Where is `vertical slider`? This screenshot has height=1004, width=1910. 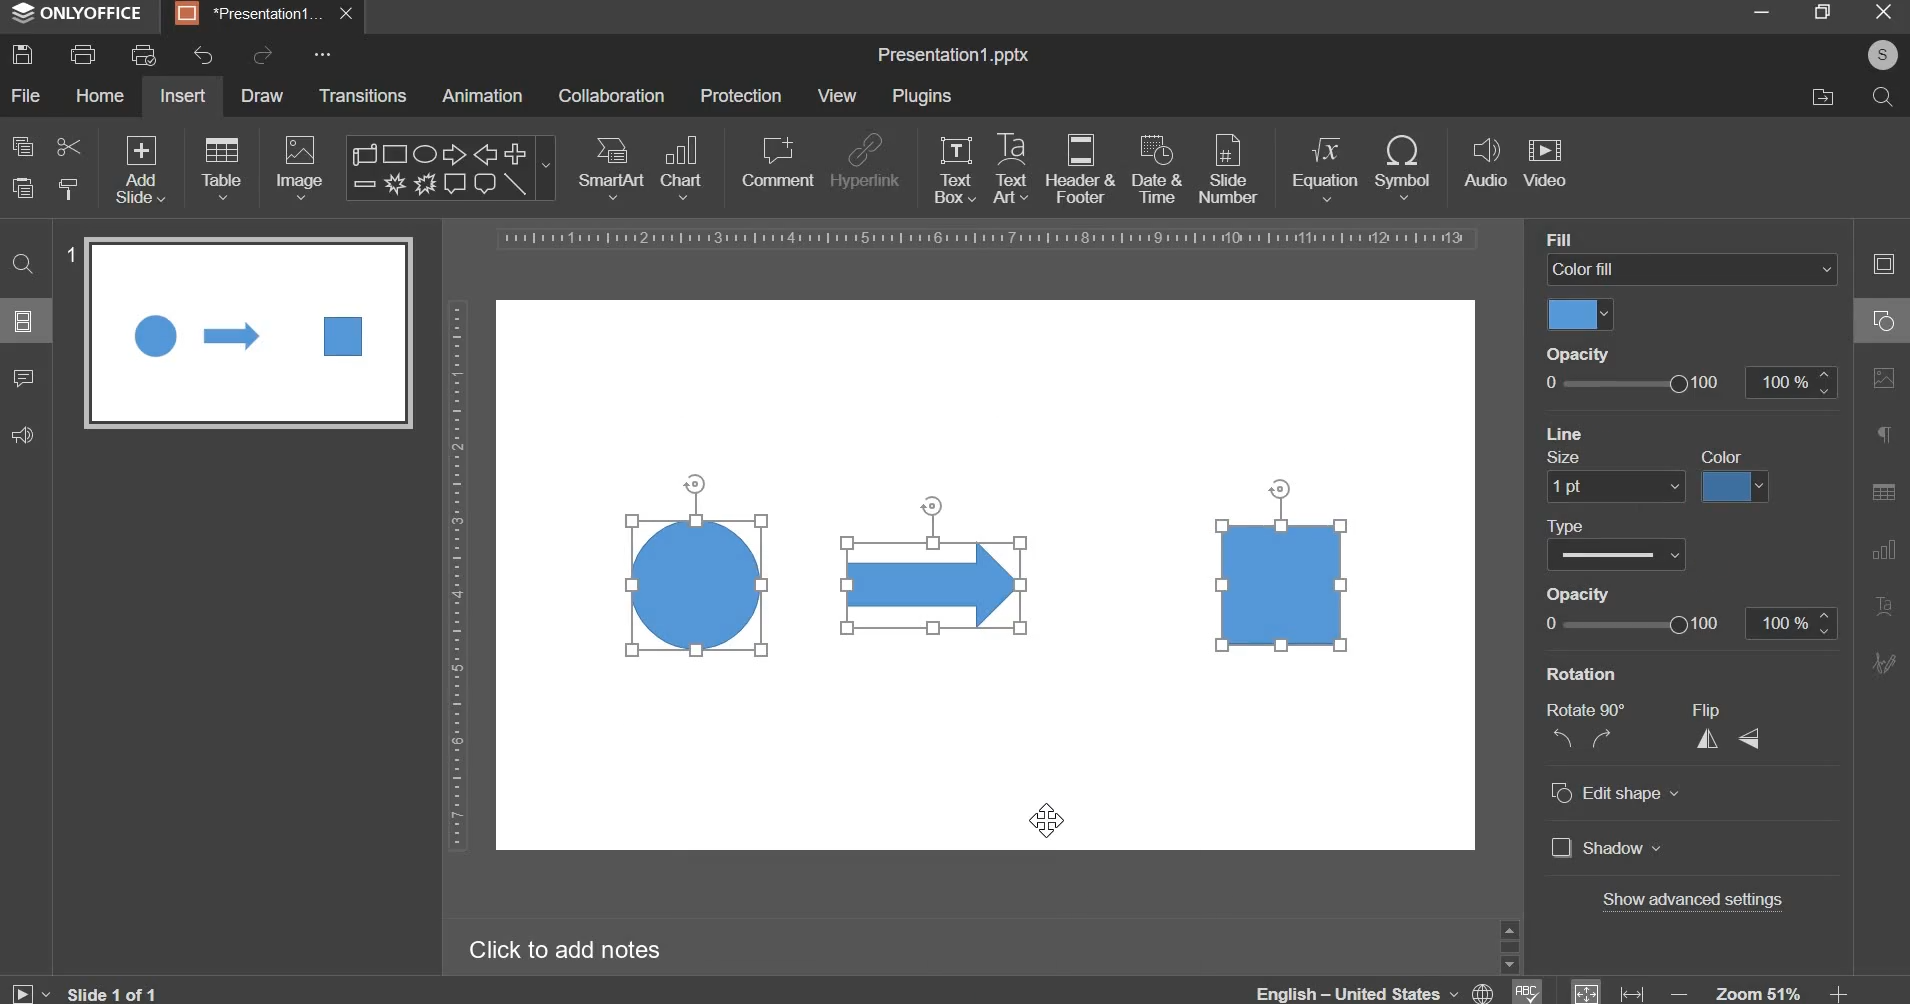
vertical slider is located at coordinates (1509, 945).